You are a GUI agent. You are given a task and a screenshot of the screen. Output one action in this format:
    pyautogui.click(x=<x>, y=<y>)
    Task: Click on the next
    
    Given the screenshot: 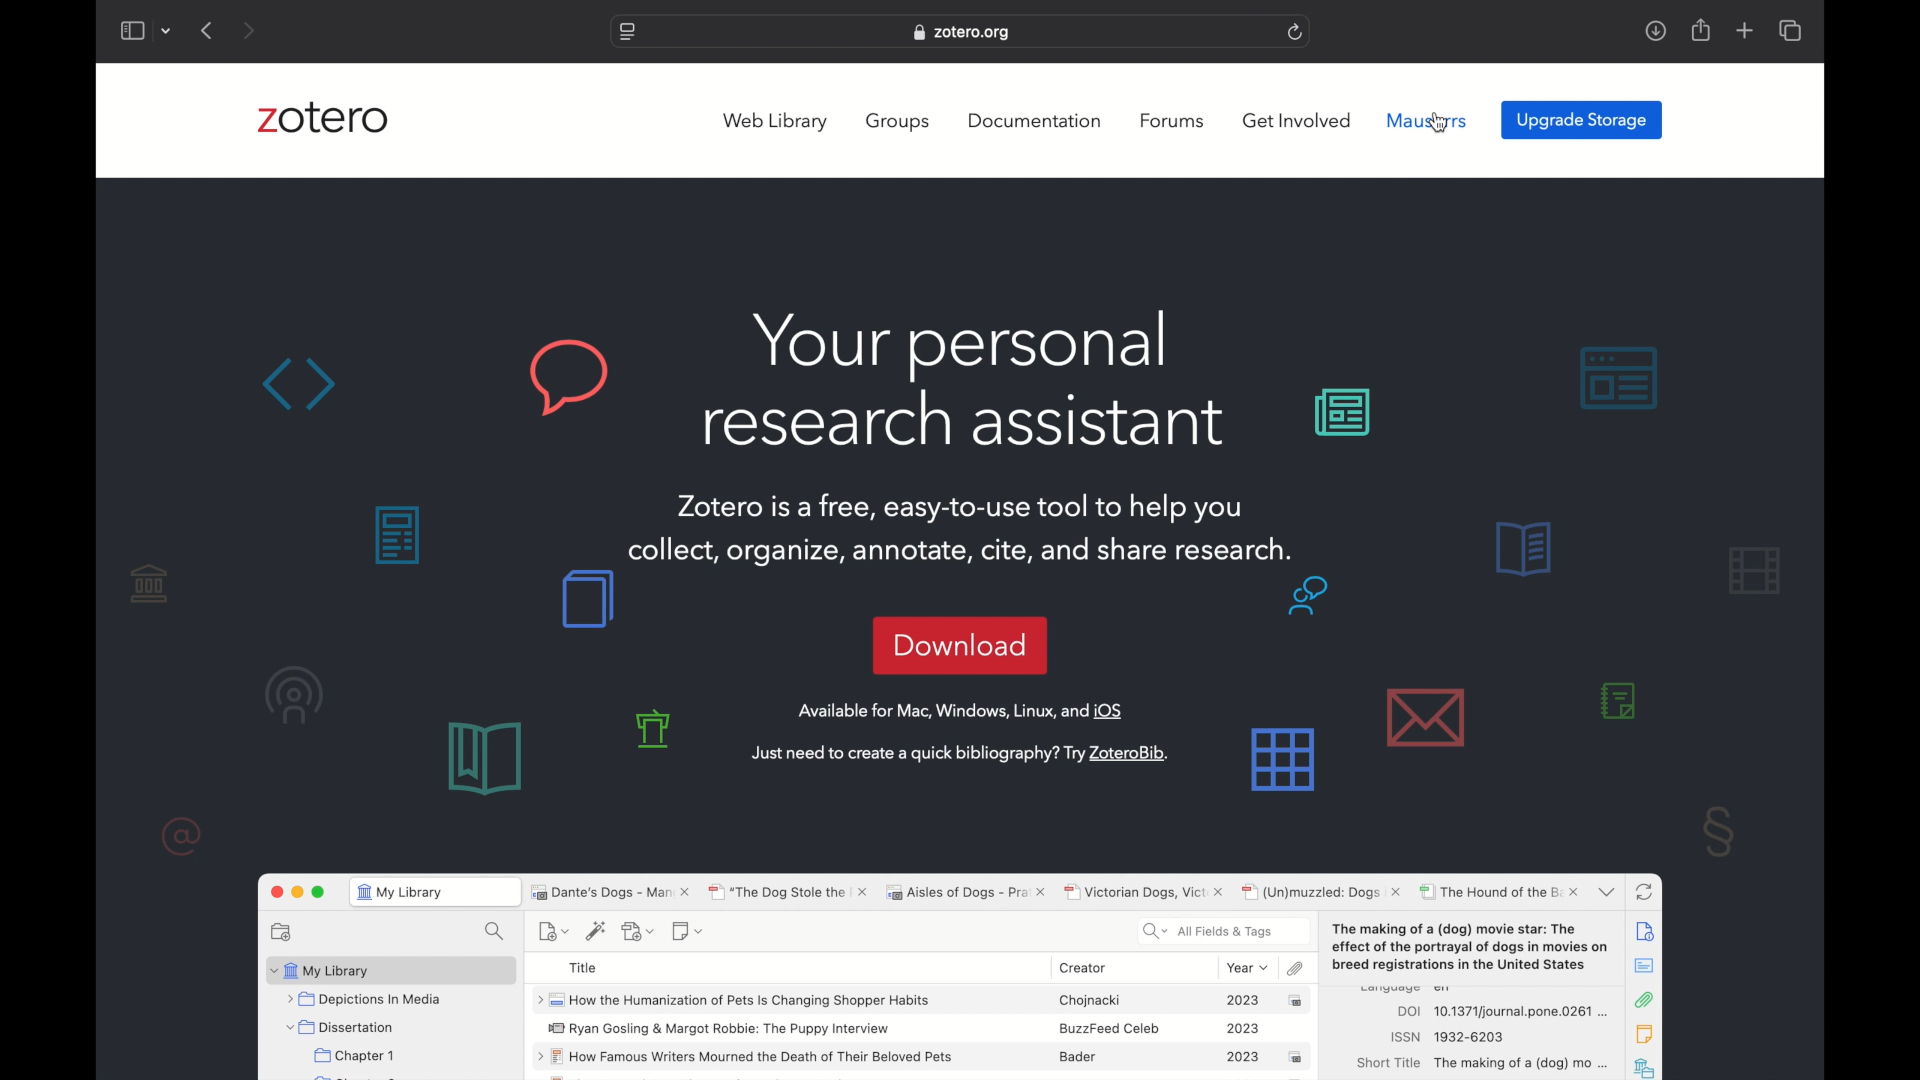 What is the action you would take?
    pyautogui.click(x=252, y=31)
    